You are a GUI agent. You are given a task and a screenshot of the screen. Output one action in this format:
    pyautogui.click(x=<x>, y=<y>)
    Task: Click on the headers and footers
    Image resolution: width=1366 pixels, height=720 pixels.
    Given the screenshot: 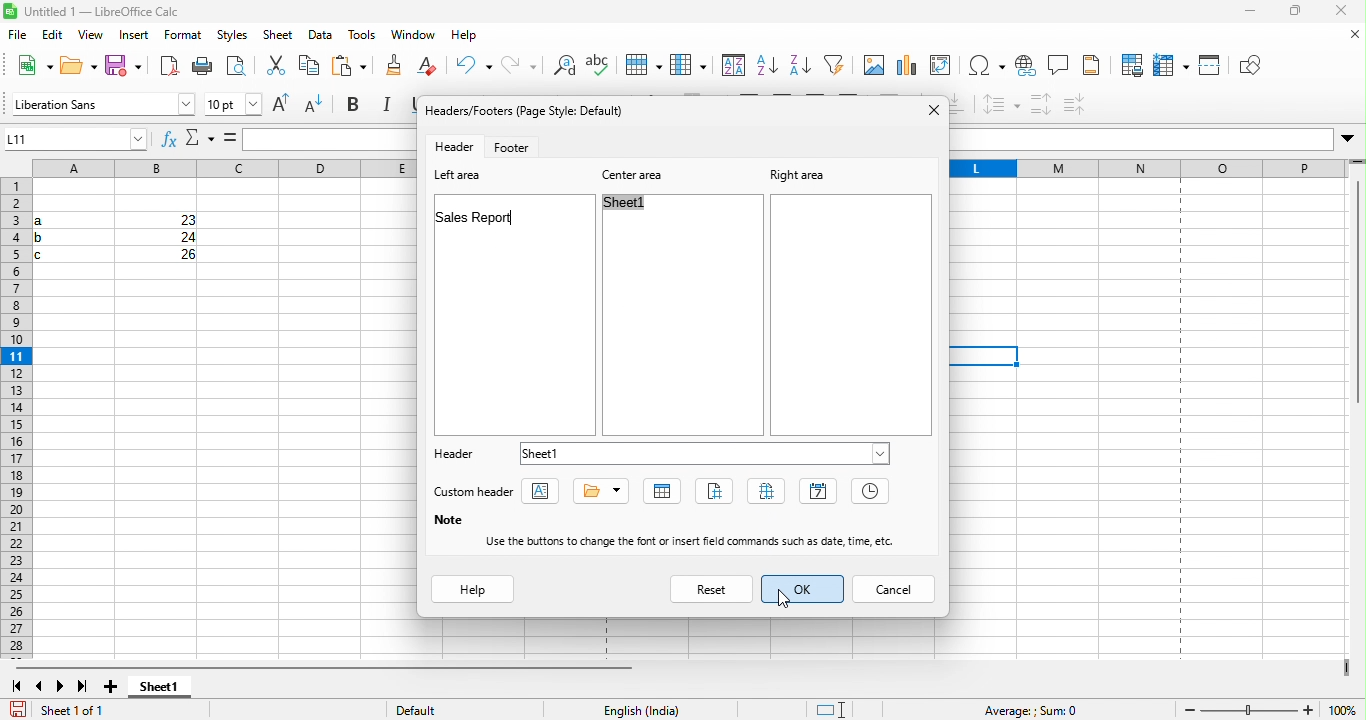 What is the action you would take?
    pyautogui.click(x=1098, y=68)
    